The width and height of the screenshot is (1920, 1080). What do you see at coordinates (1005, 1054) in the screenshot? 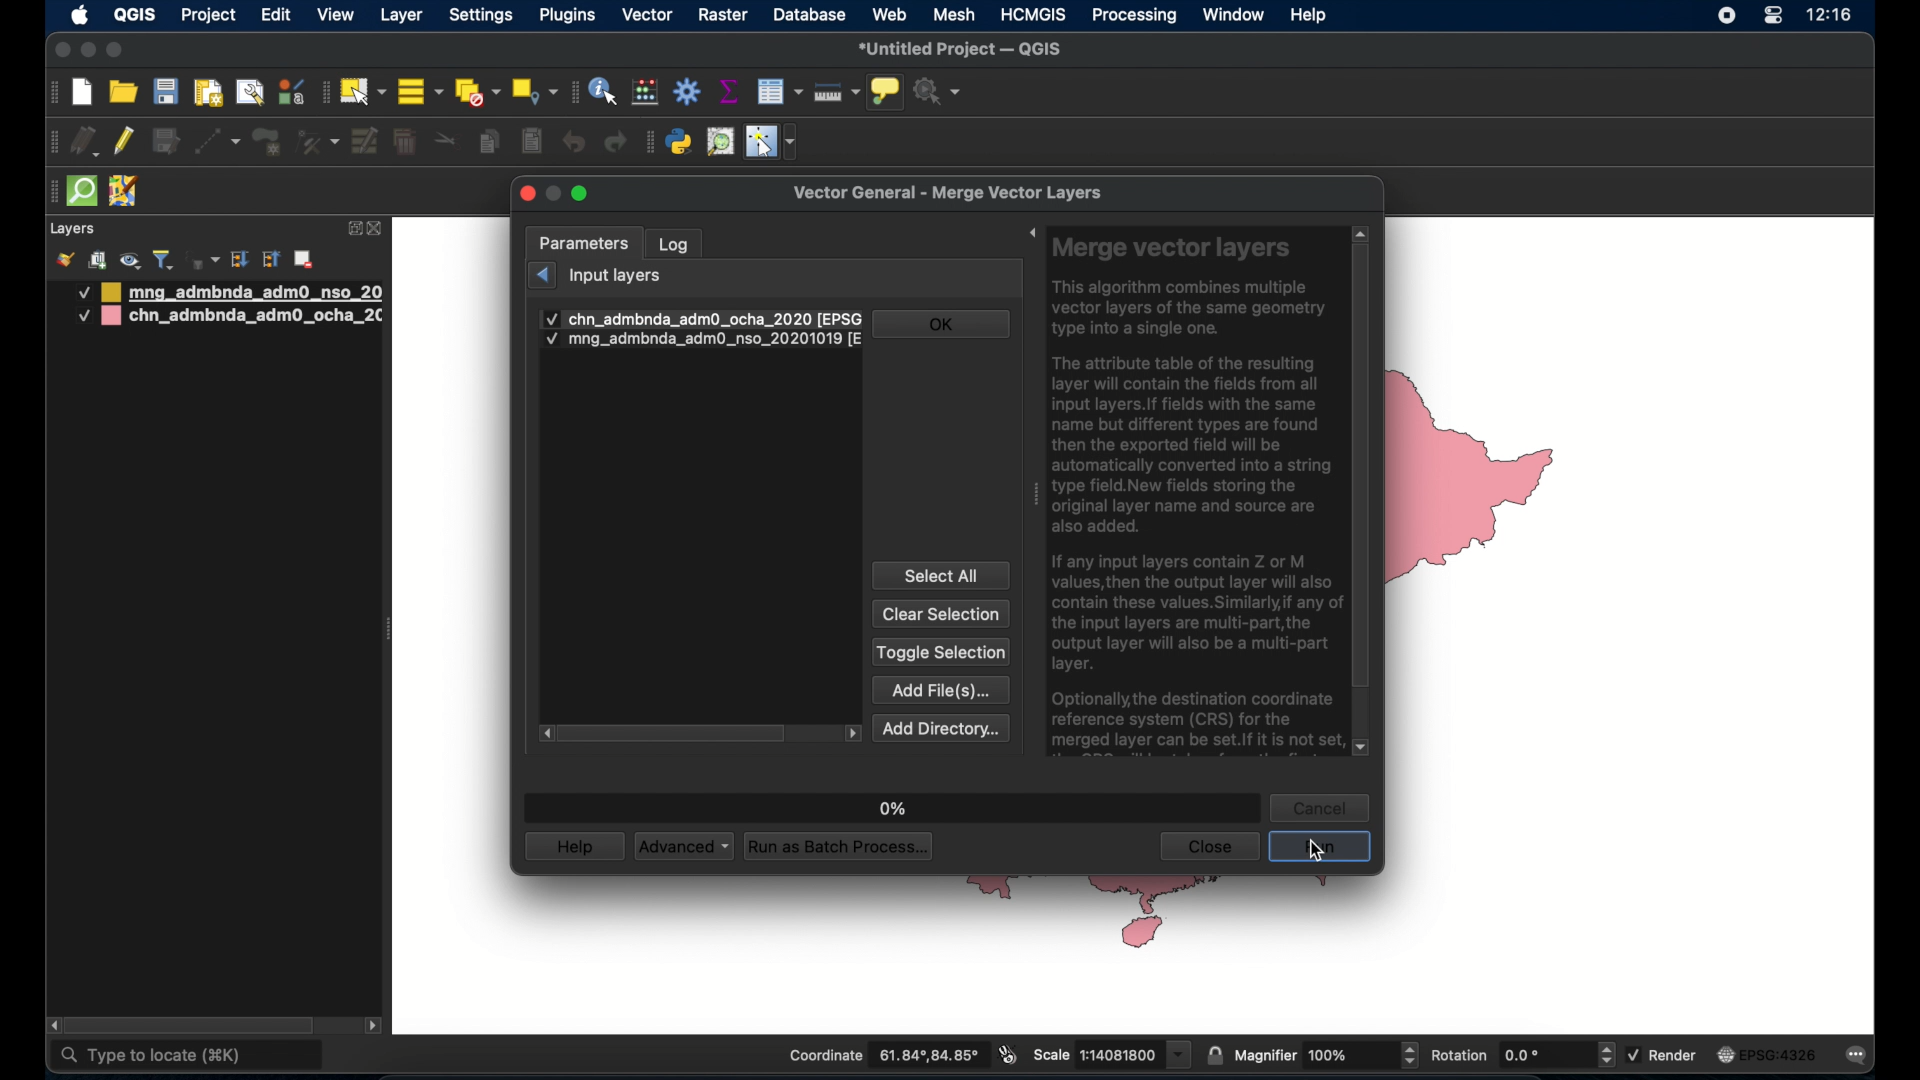
I see `toggle extents and mouse position display` at bounding box center [1005, 1054].